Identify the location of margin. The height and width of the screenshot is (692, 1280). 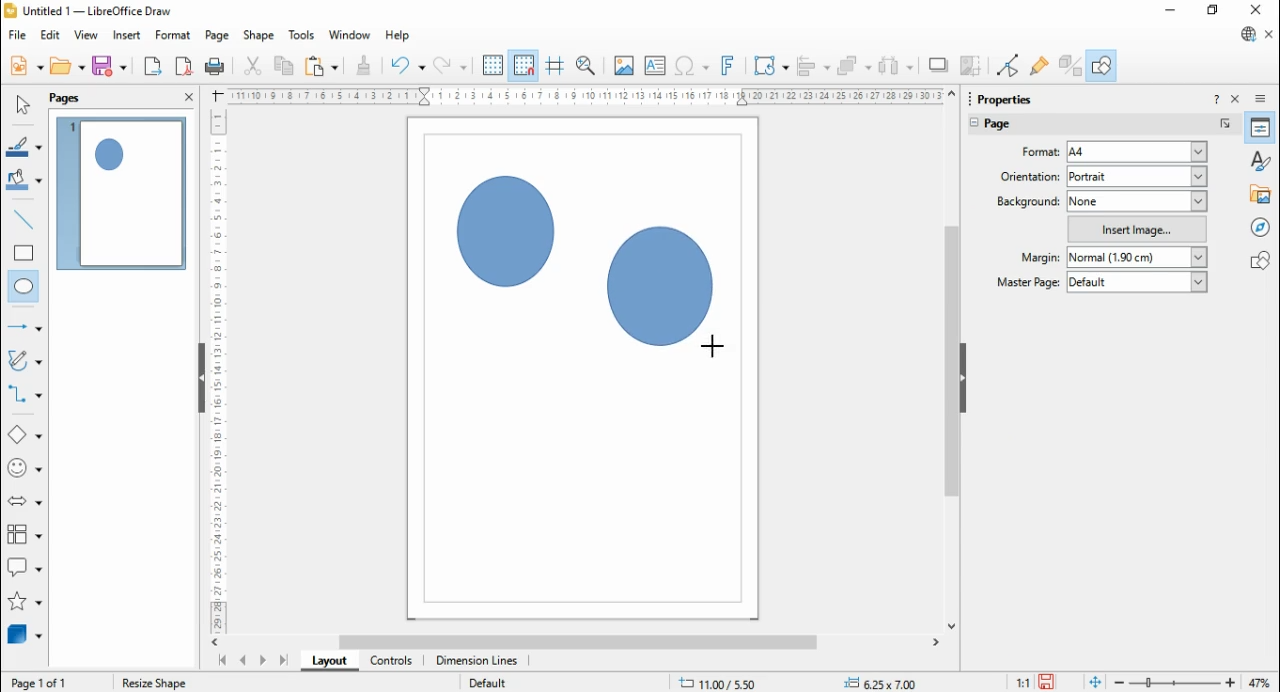
(1038, 257).